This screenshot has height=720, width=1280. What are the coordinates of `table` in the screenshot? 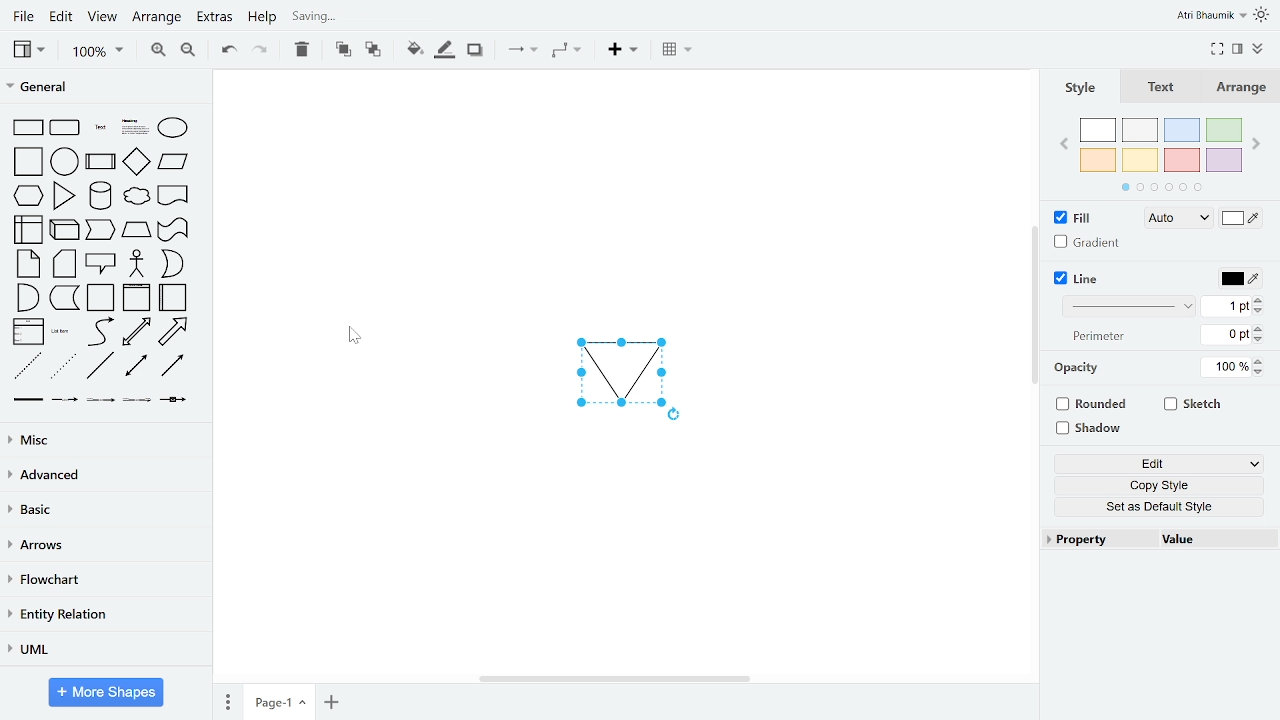 It's located at (678, 51).